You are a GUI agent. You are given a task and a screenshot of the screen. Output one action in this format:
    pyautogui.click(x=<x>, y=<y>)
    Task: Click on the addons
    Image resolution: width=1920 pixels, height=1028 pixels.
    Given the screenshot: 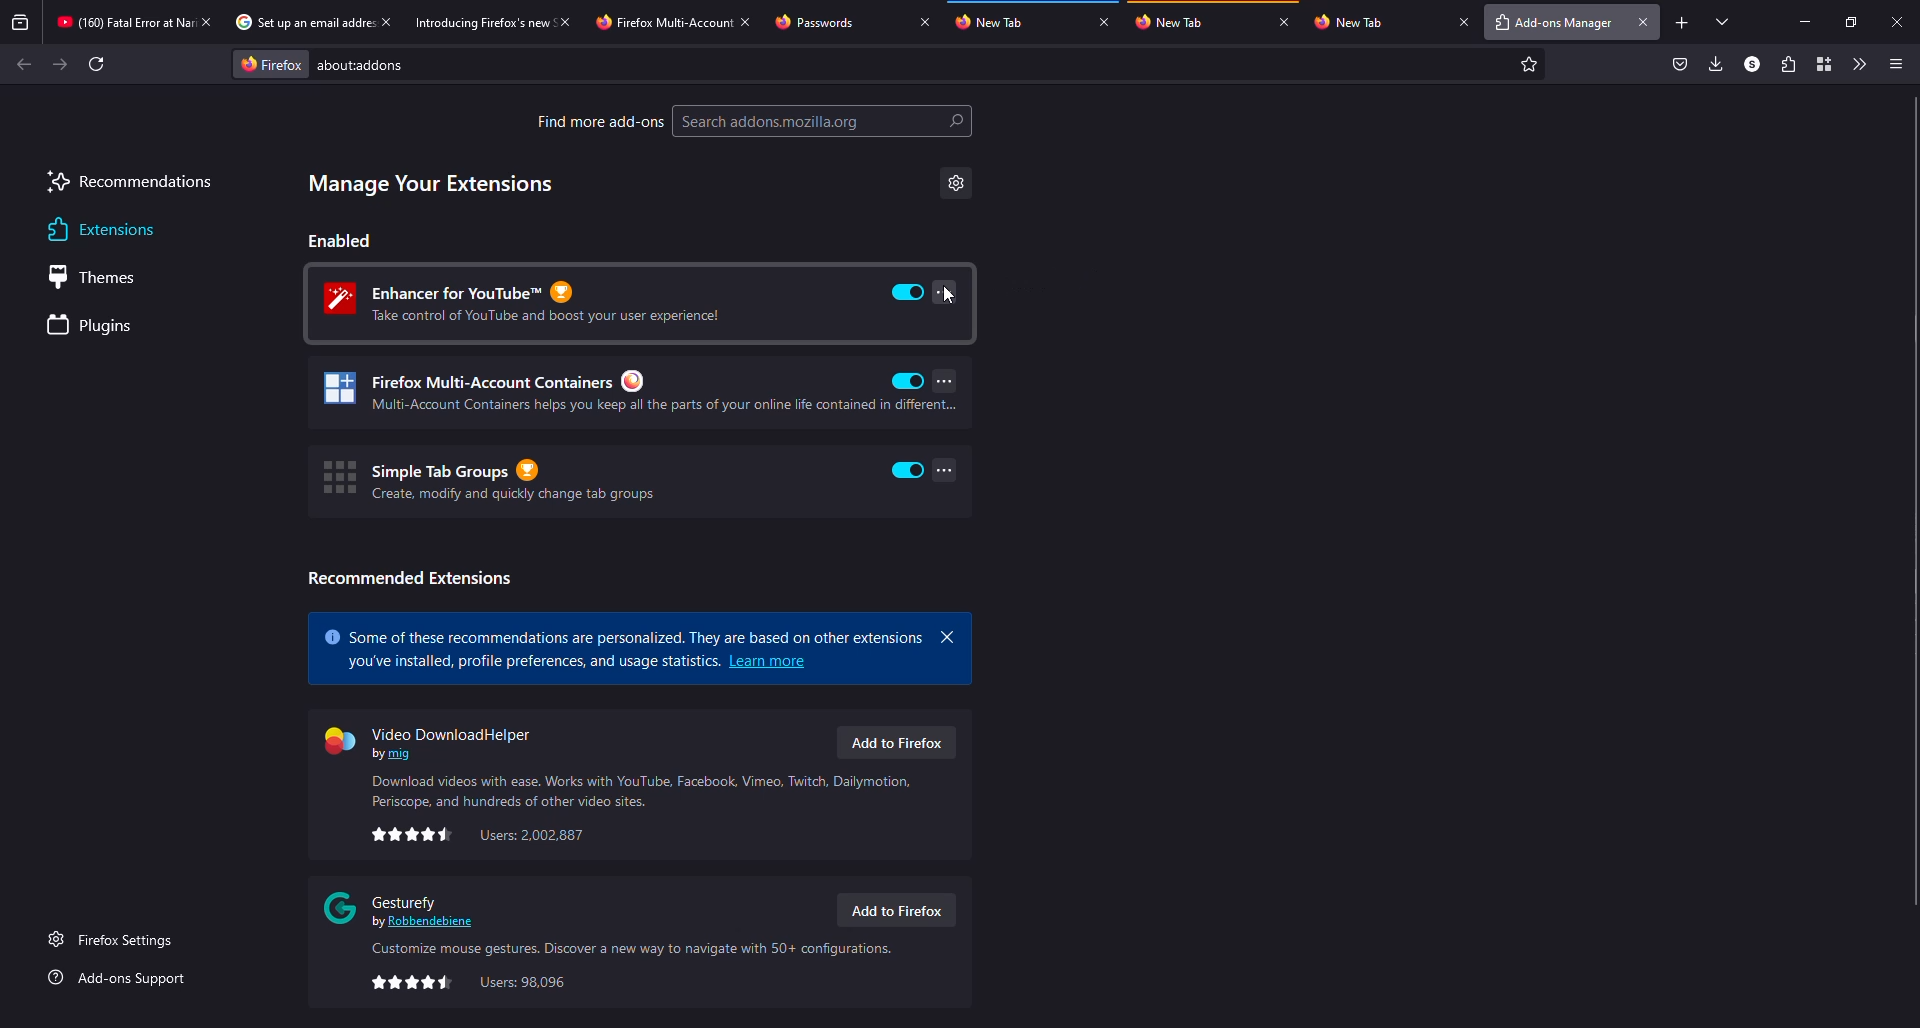 What is the action you would take?
    pyautogui.click(x=368, y=65)
    